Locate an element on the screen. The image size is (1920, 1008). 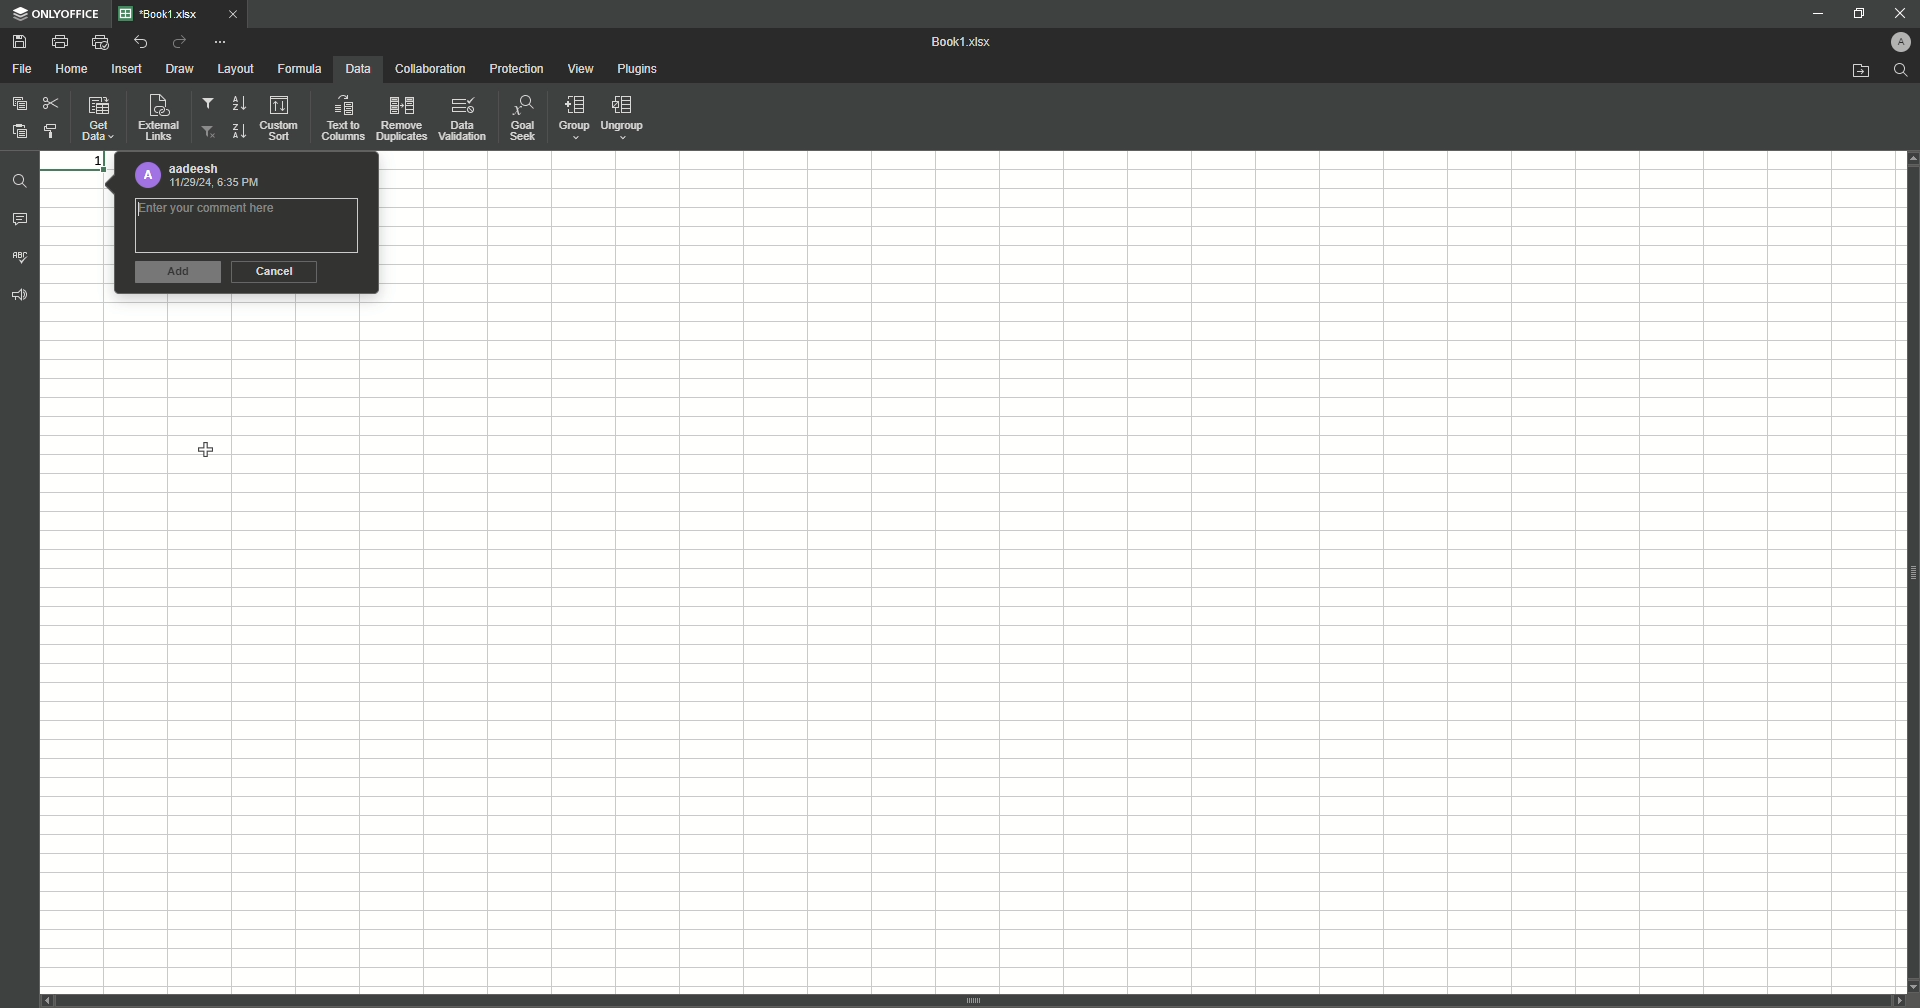
Comment Box is located at coordinates (246, 225).